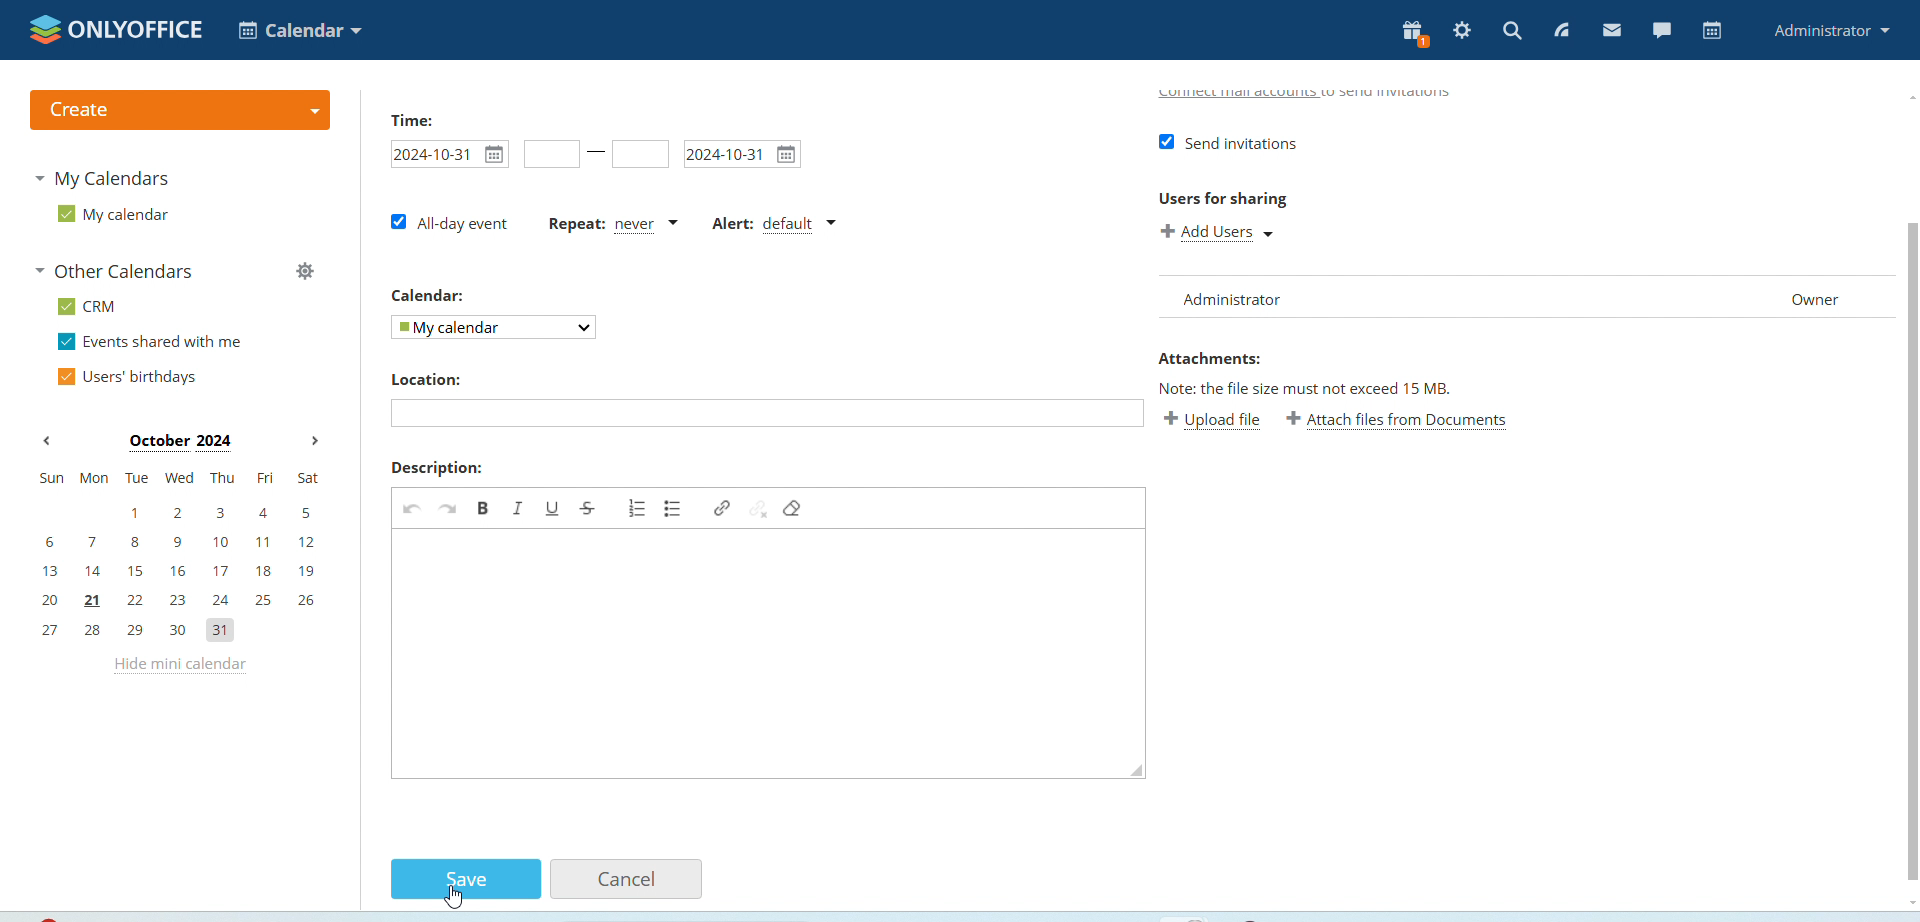 Image resolution: width=1920 pixels, height=922 pixels. What do you see at coordinates (1214, 423) in the screenshot?
I see `Upload file` at bounding box center [1214, 423].